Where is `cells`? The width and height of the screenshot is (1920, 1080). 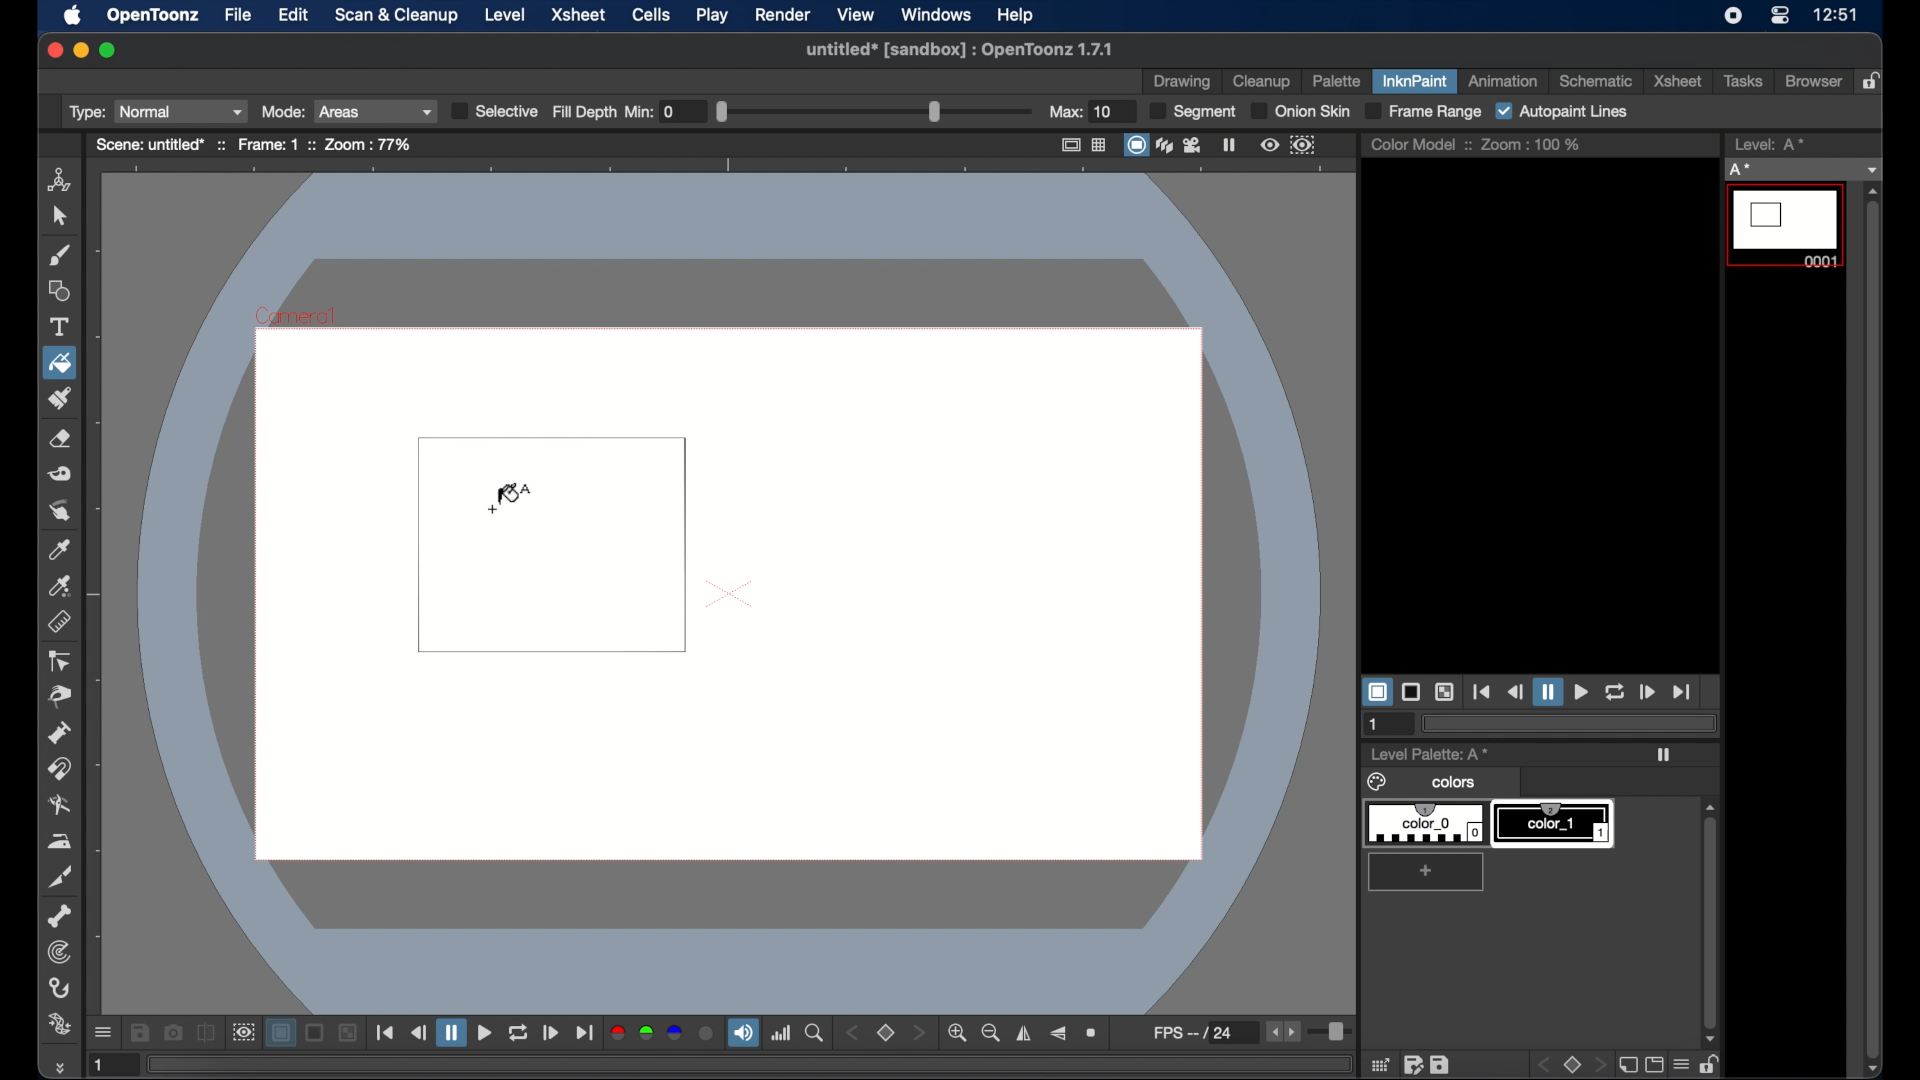 cells is located at coordinates (649, 15).